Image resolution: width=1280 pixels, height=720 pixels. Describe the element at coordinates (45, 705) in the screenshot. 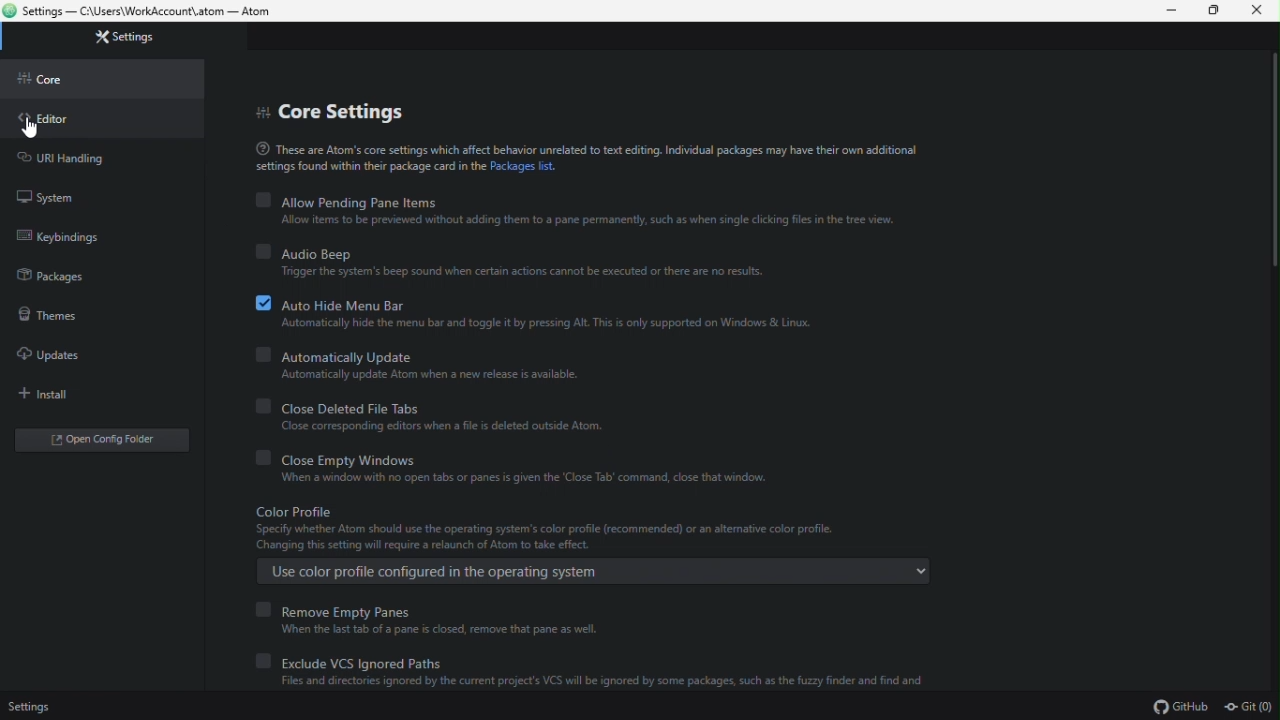

I see `Setting` at that location.